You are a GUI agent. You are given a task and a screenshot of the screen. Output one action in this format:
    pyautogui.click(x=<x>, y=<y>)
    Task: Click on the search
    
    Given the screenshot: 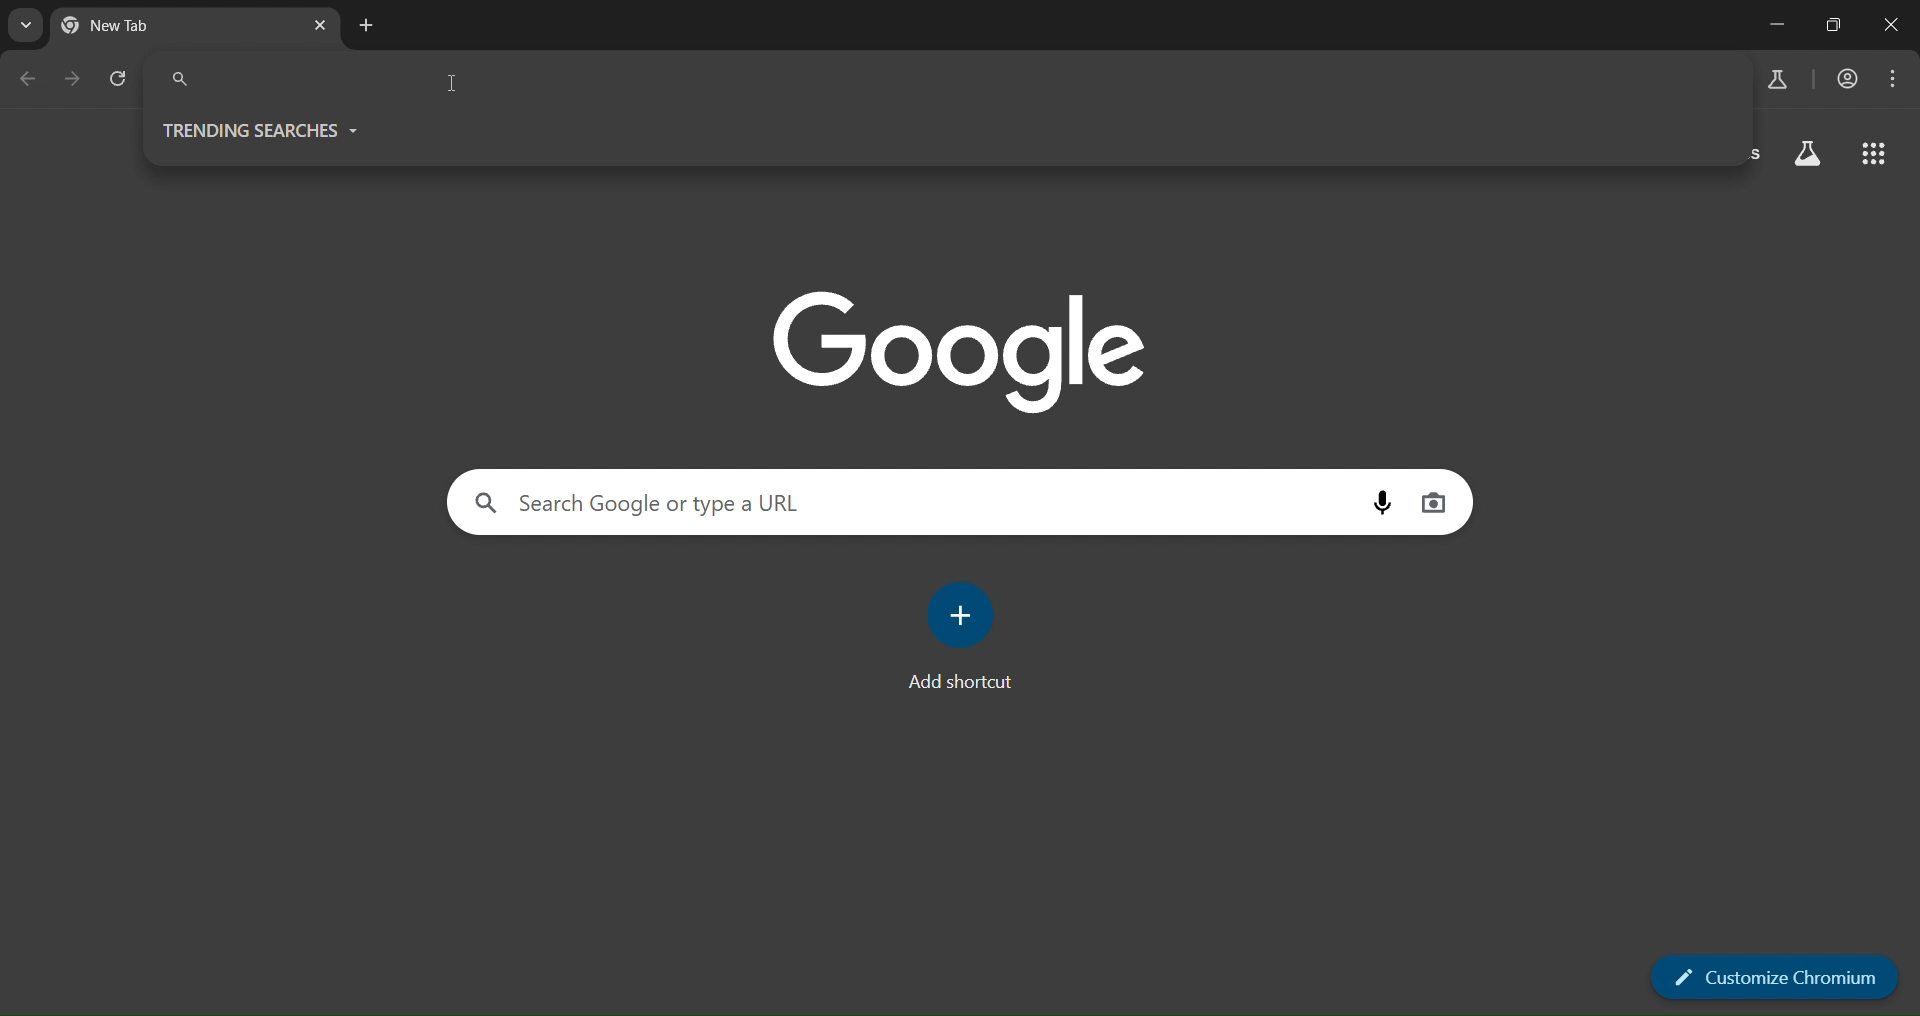 What is the action you would take?
    pyautogui.click(x=720, y=503)
    